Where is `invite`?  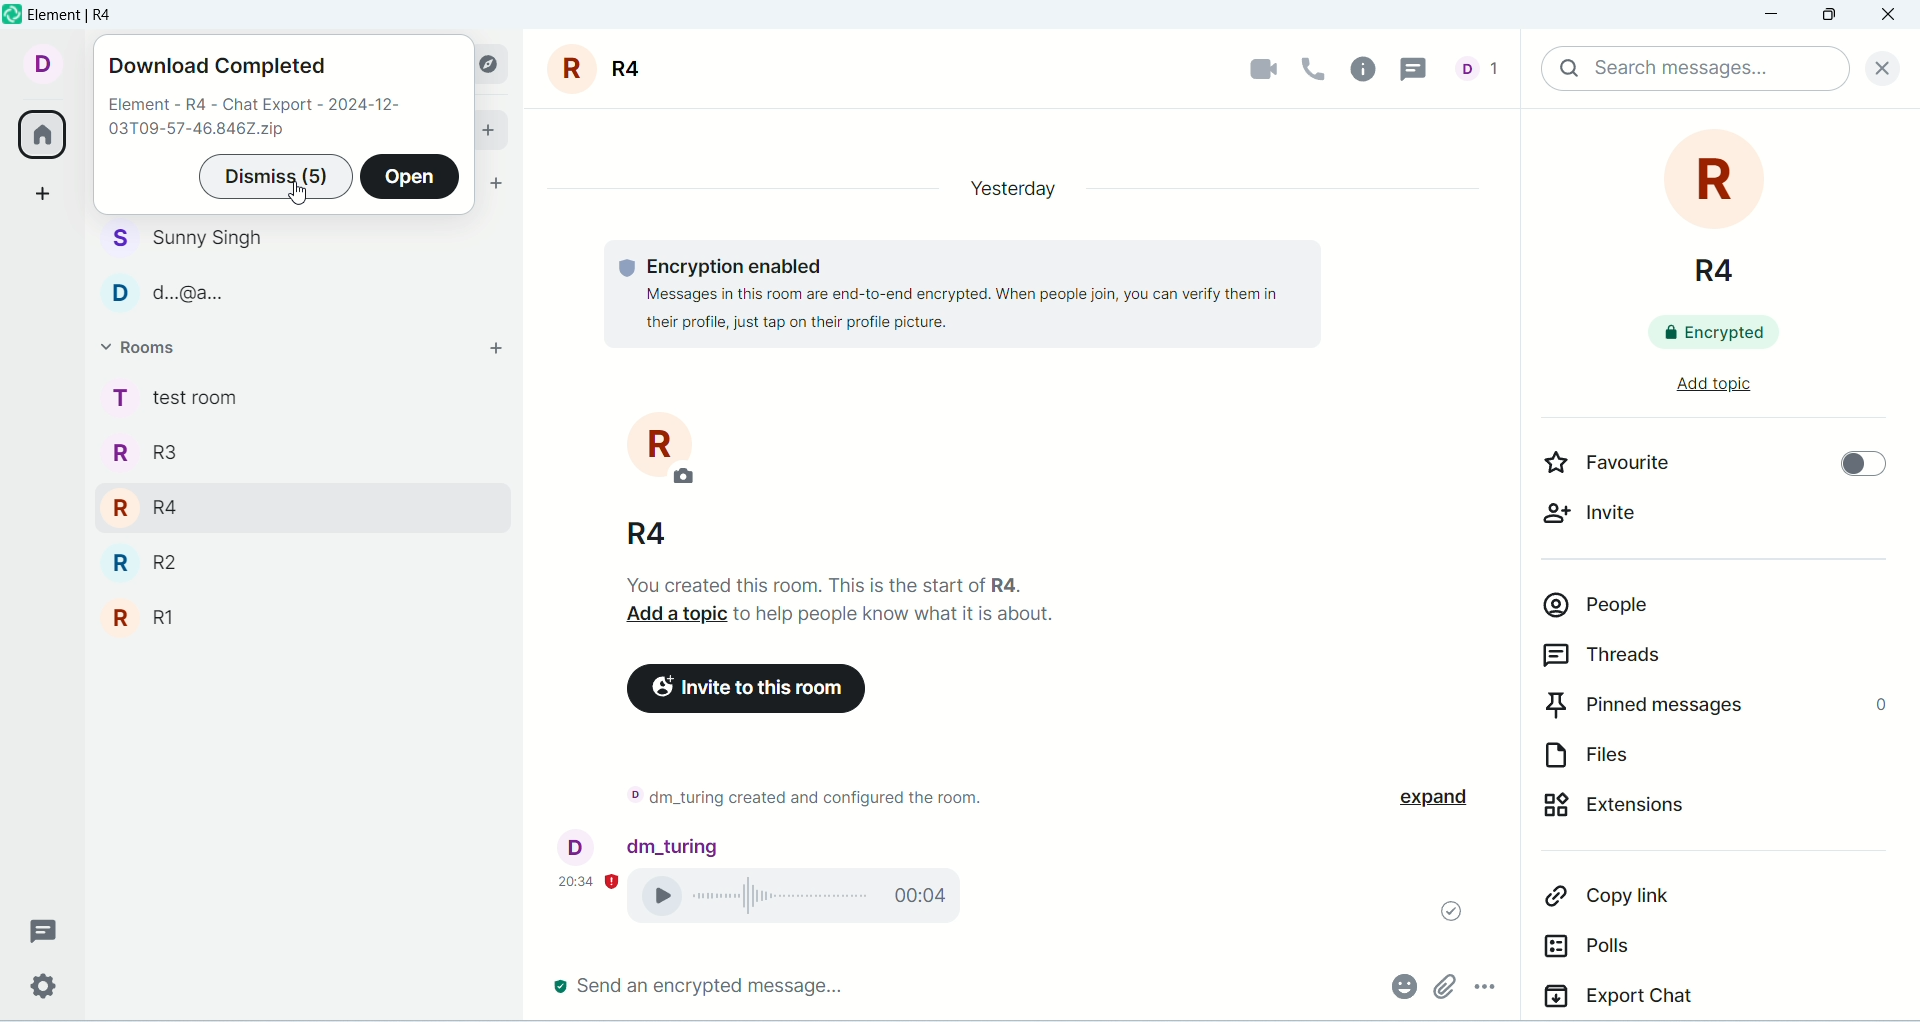
invite is located at coordinates (1606, 523).